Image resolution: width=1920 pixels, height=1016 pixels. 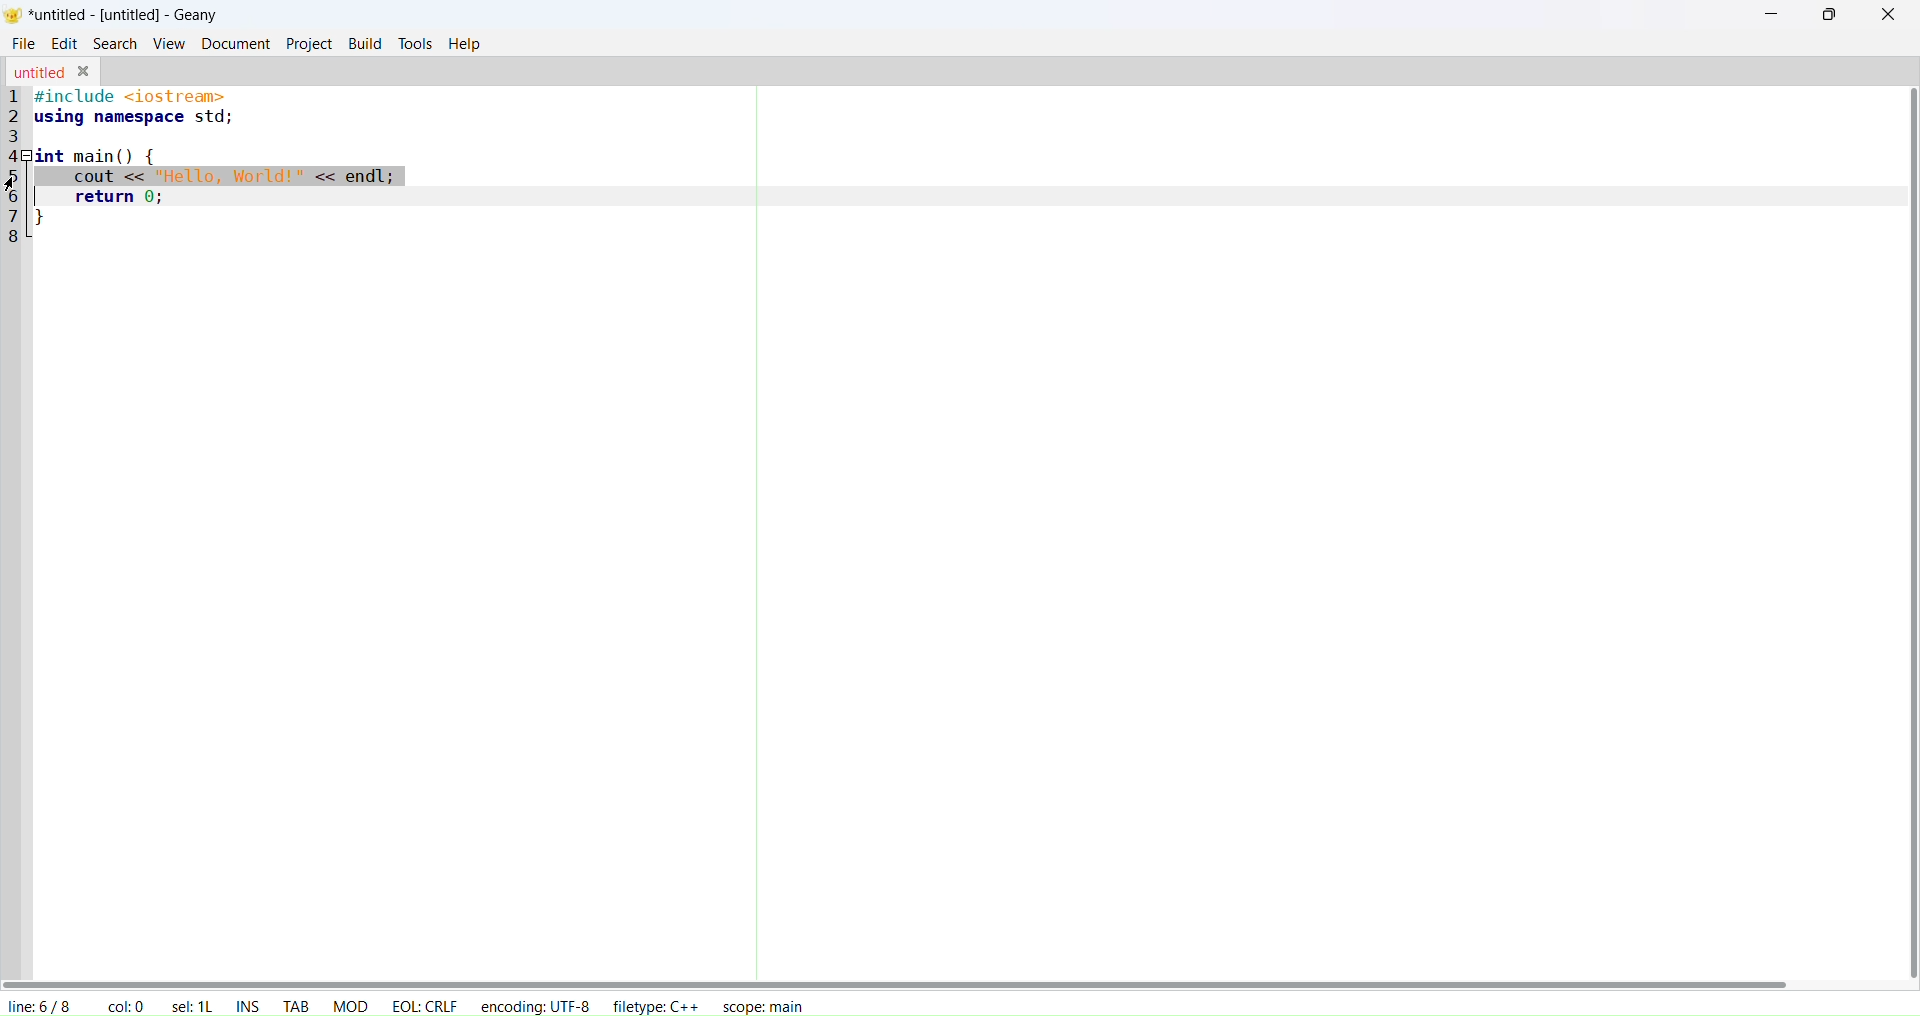 What do you see at coordinates (768, 1006) in the screenshot?
I see `scope: main` at bounding box center [768, 1006].